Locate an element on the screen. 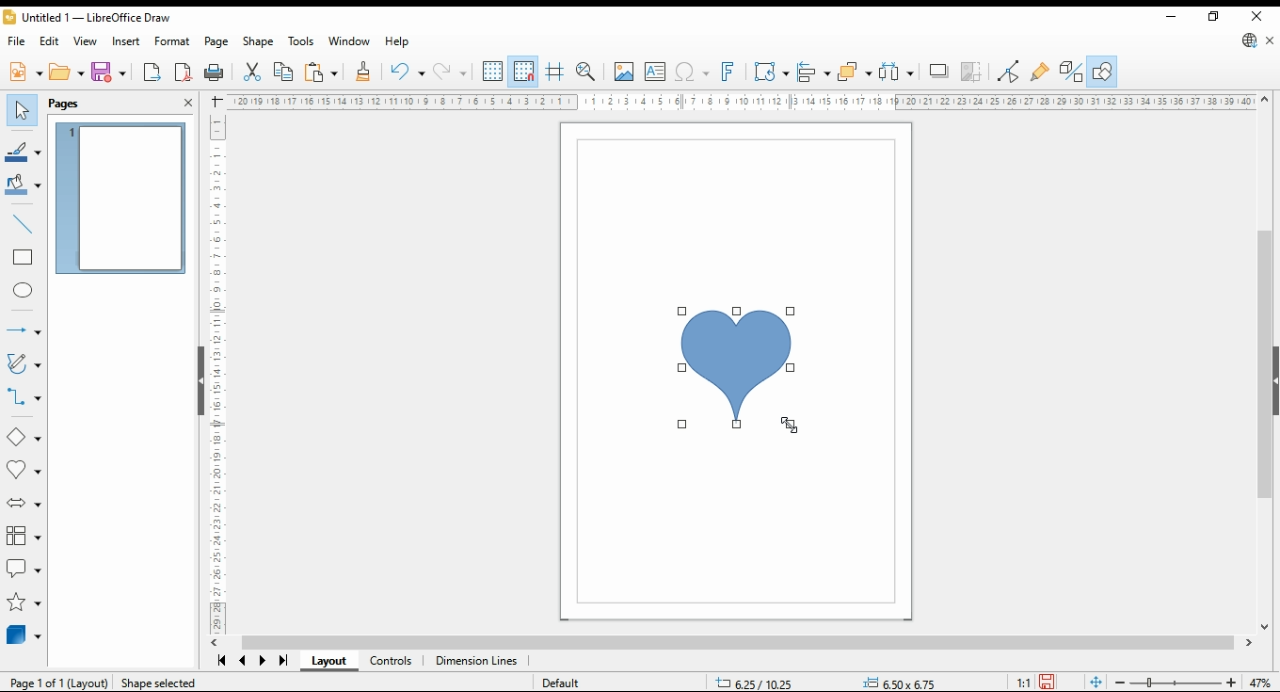 This screenshot has height=692, width=1280. page is located at coordinates (217, 43).